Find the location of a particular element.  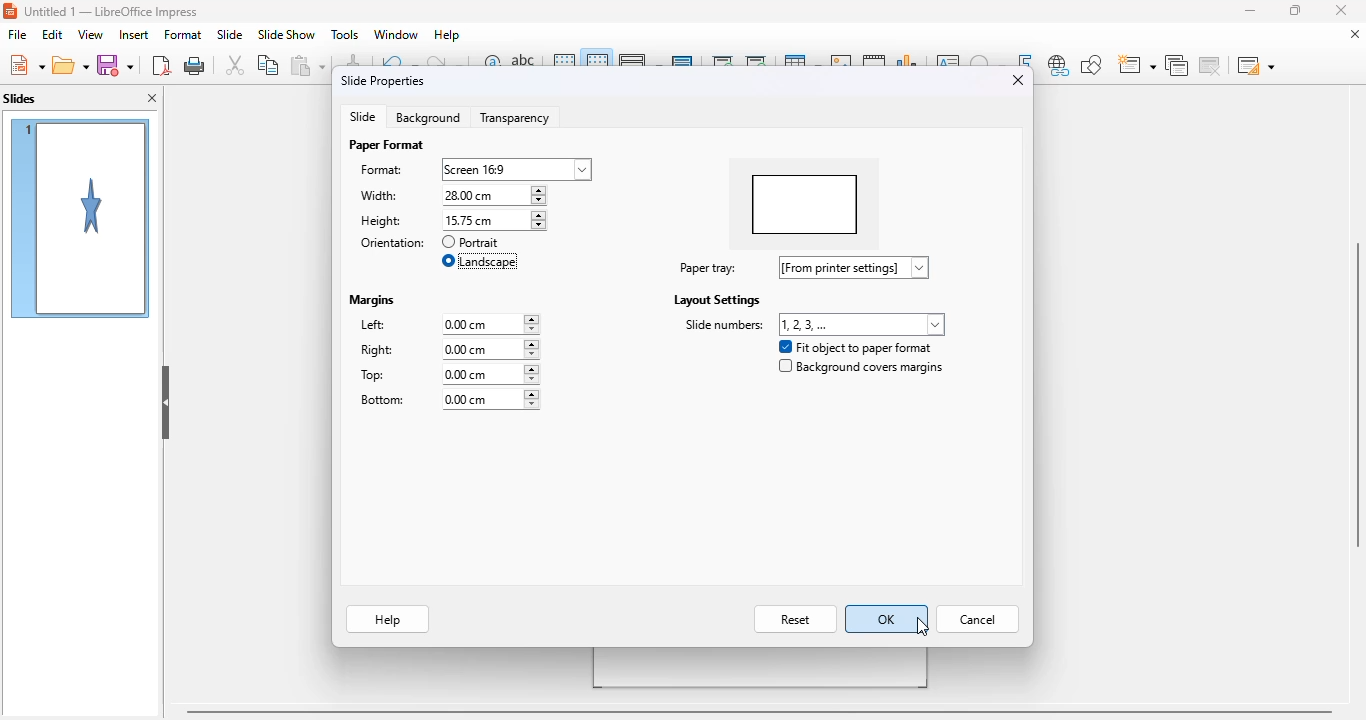

maximize is located at coordinates (1296, 10).